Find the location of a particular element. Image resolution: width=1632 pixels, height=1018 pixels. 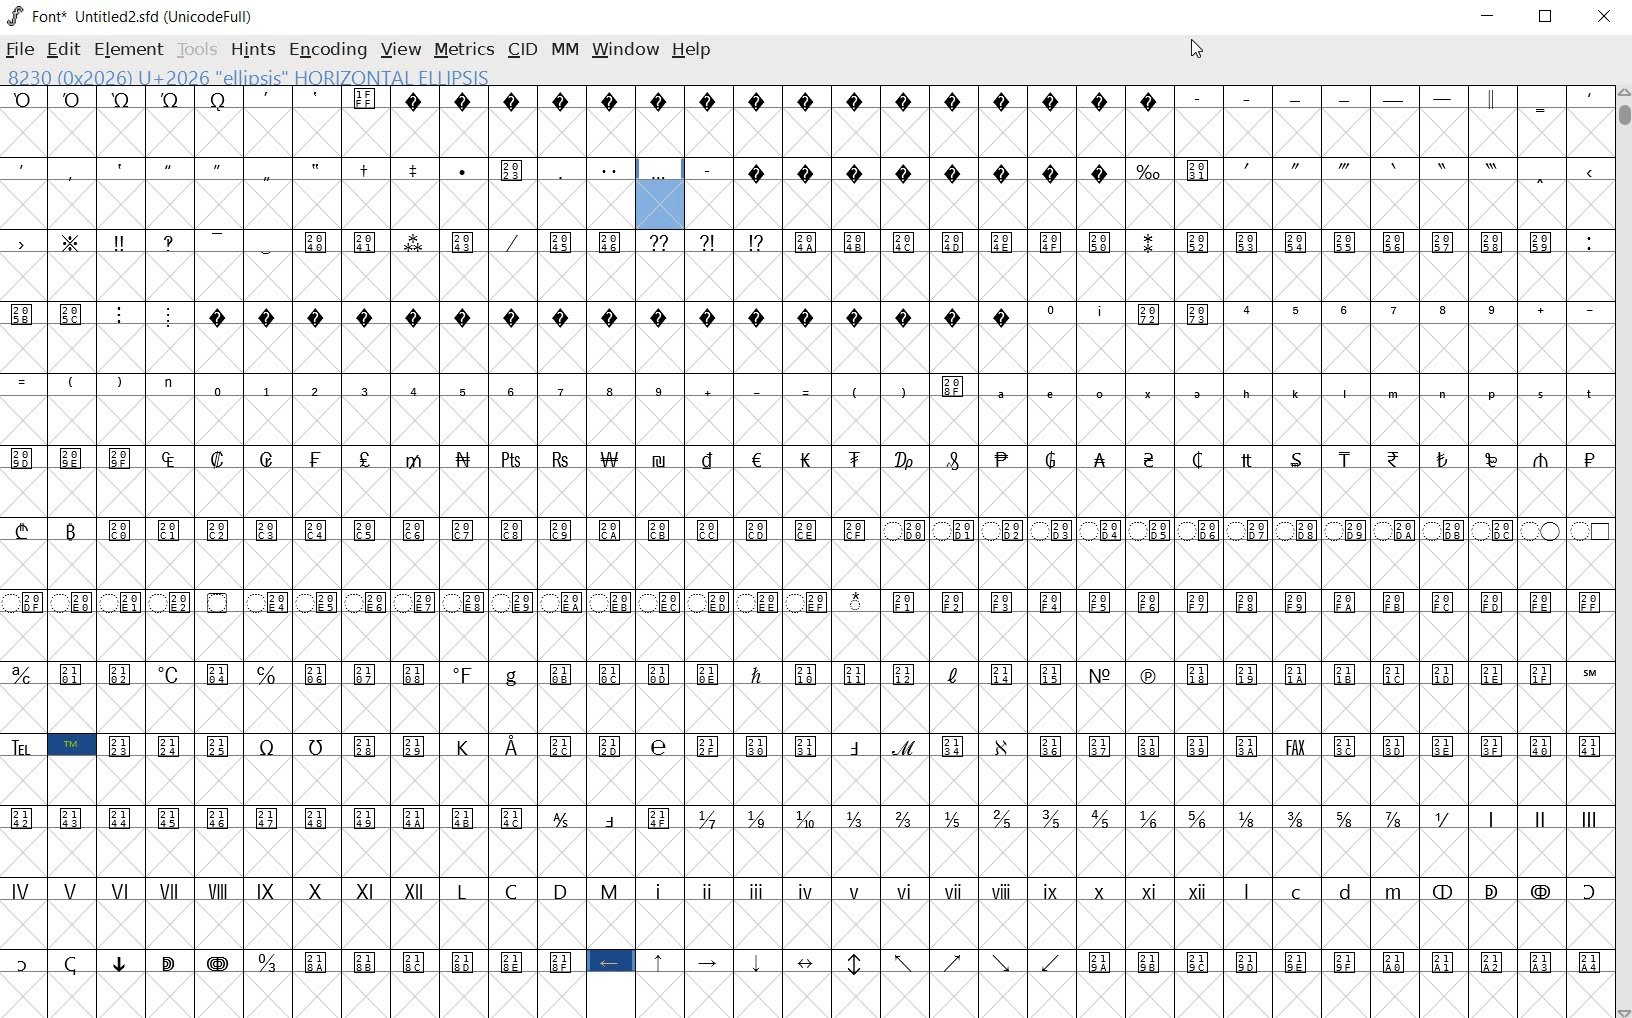

EDIT is located at coordinates (66, 49).